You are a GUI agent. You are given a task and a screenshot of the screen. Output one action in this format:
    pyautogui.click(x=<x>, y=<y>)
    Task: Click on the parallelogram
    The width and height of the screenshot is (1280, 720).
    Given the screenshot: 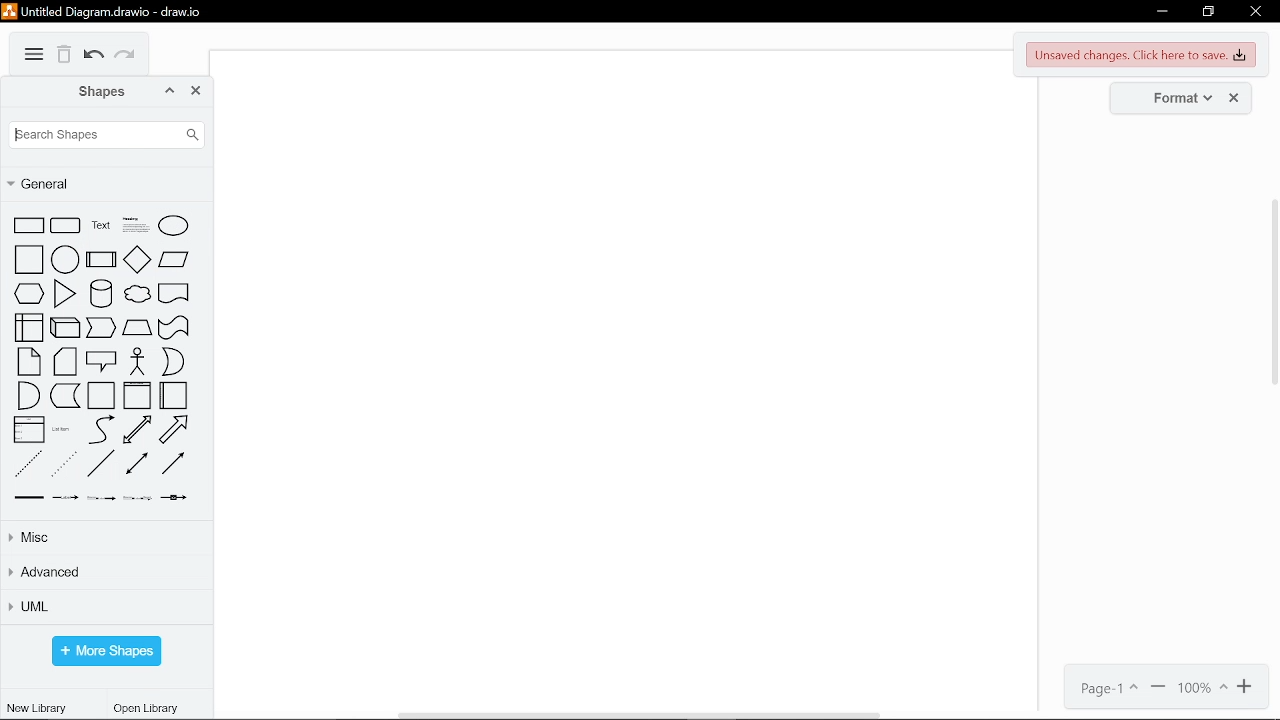 What is the action you would take?
    pyautogui.click(x=175, y=259)
    